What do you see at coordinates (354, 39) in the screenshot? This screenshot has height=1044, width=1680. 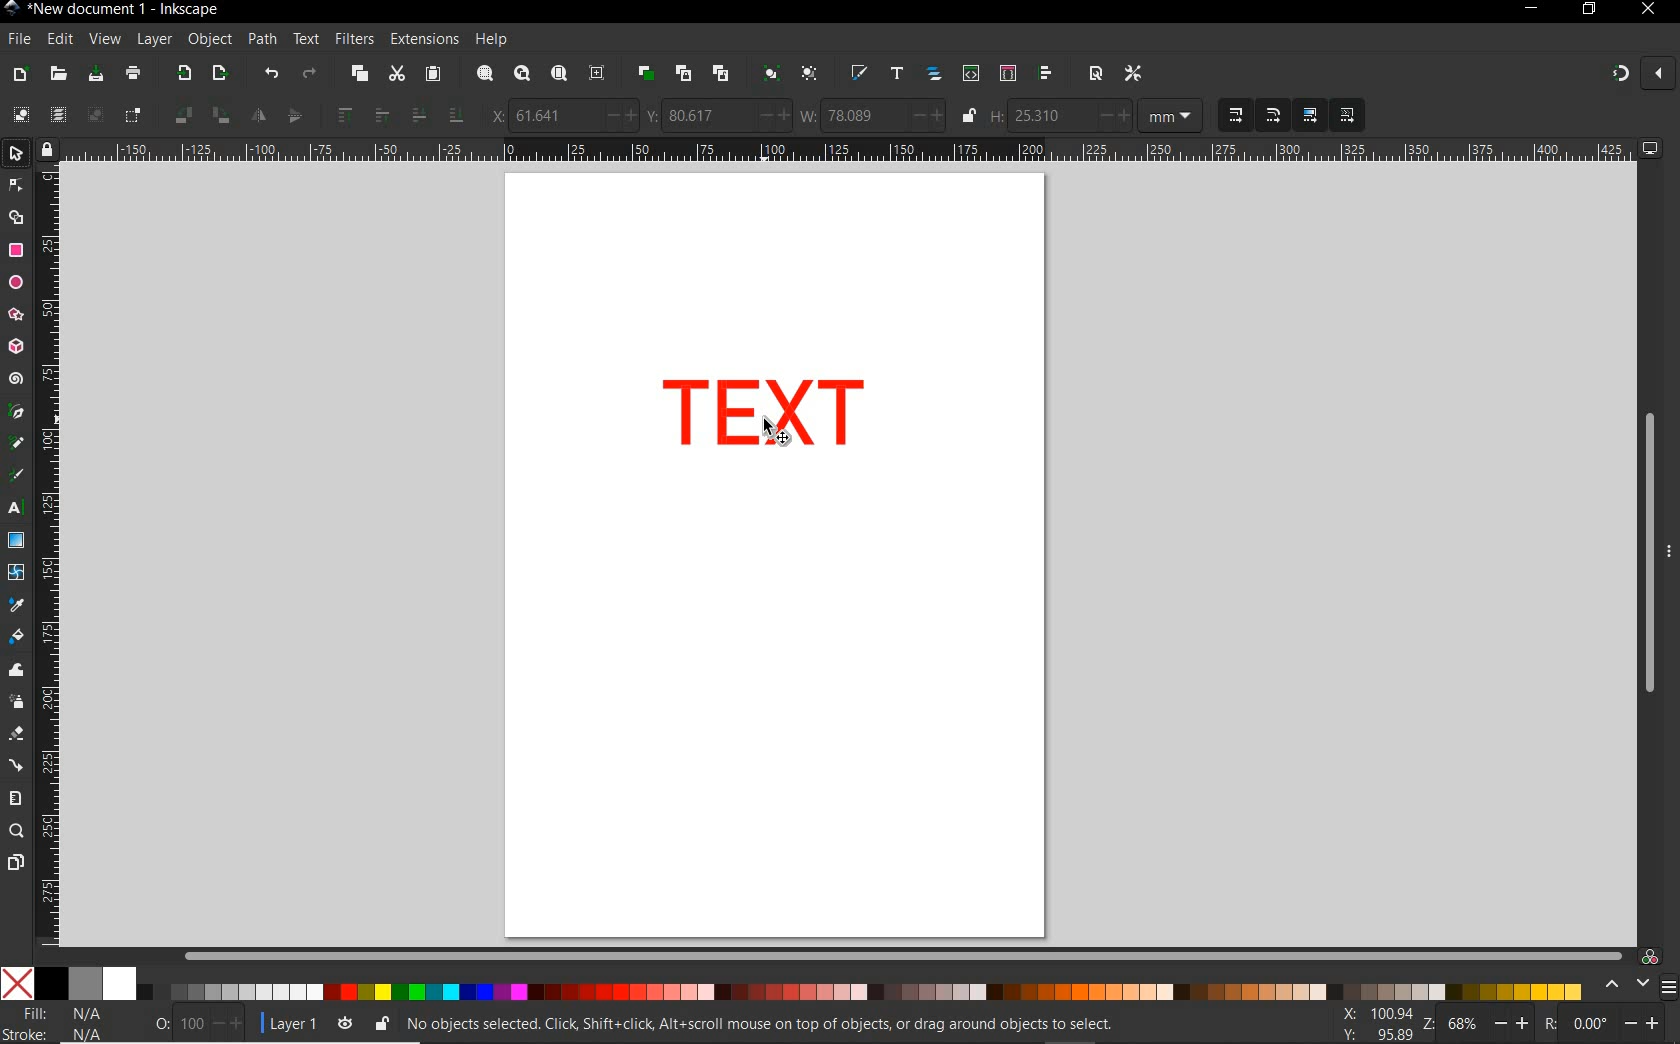 I see `filters` at bounding box center [354, 39].